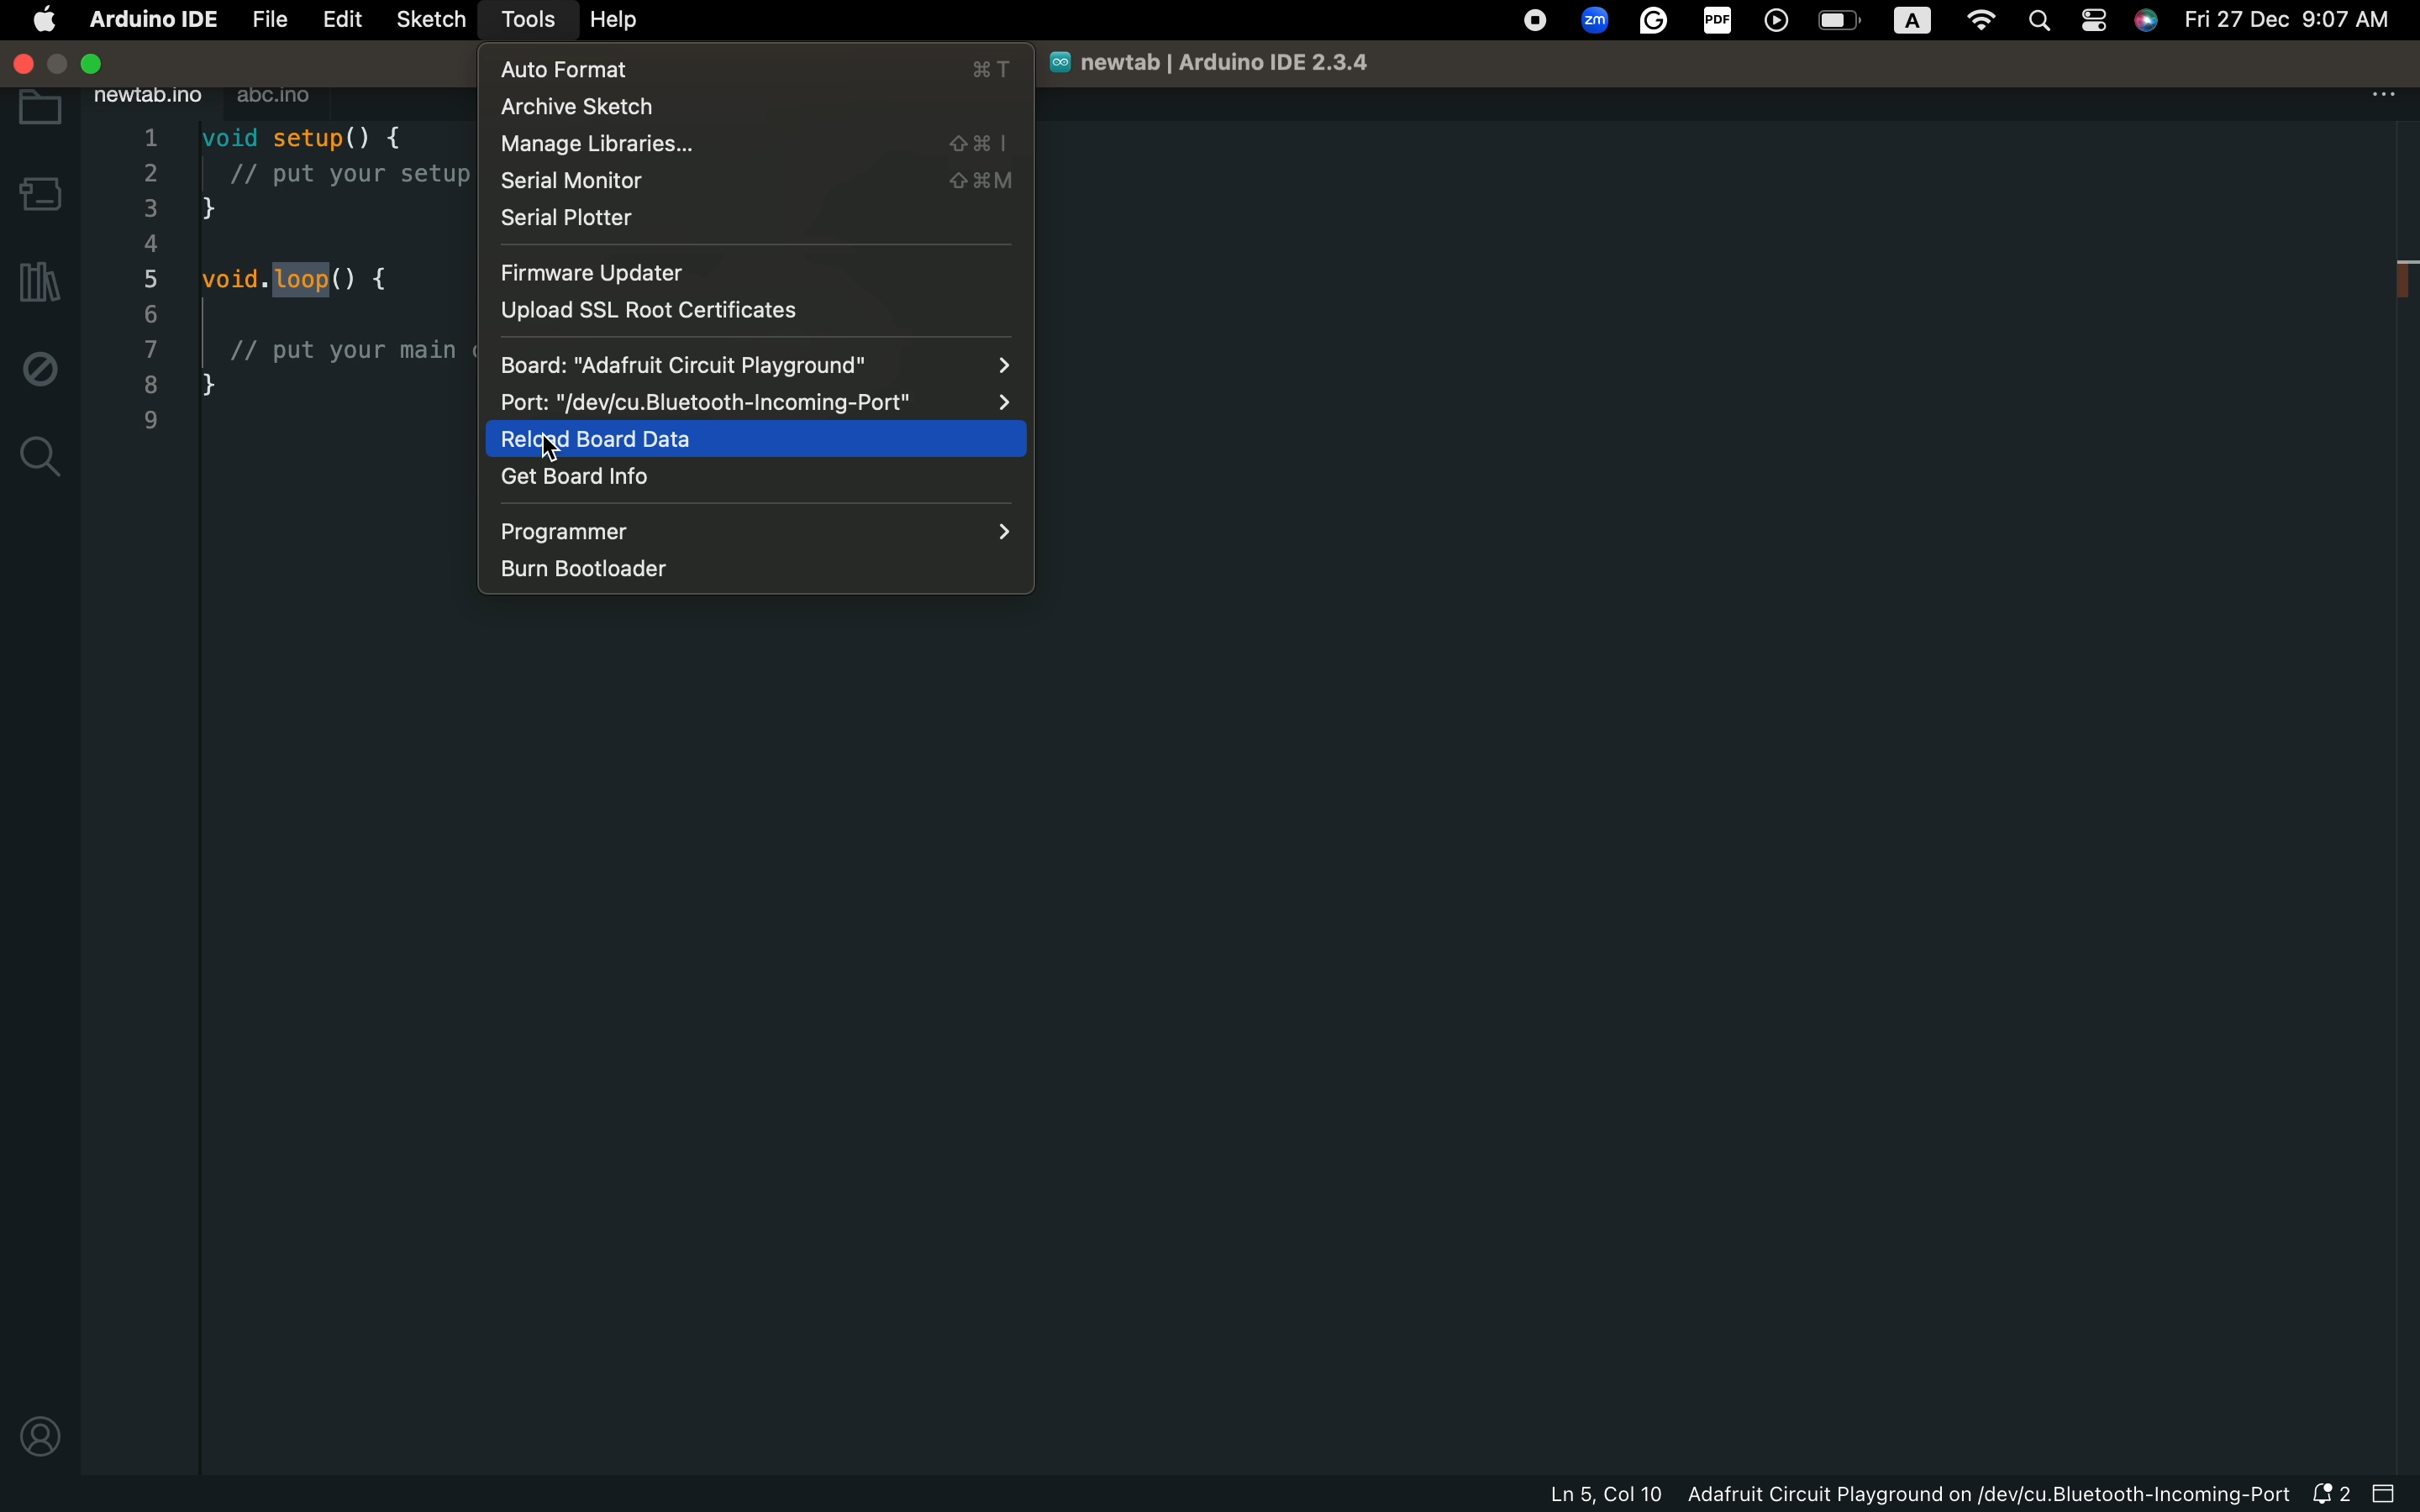 The image size is (2420, 1512). What do you see at coordinates (431, 18) in the screenshot?
I see `sketch` at bounding box center [431, 18].